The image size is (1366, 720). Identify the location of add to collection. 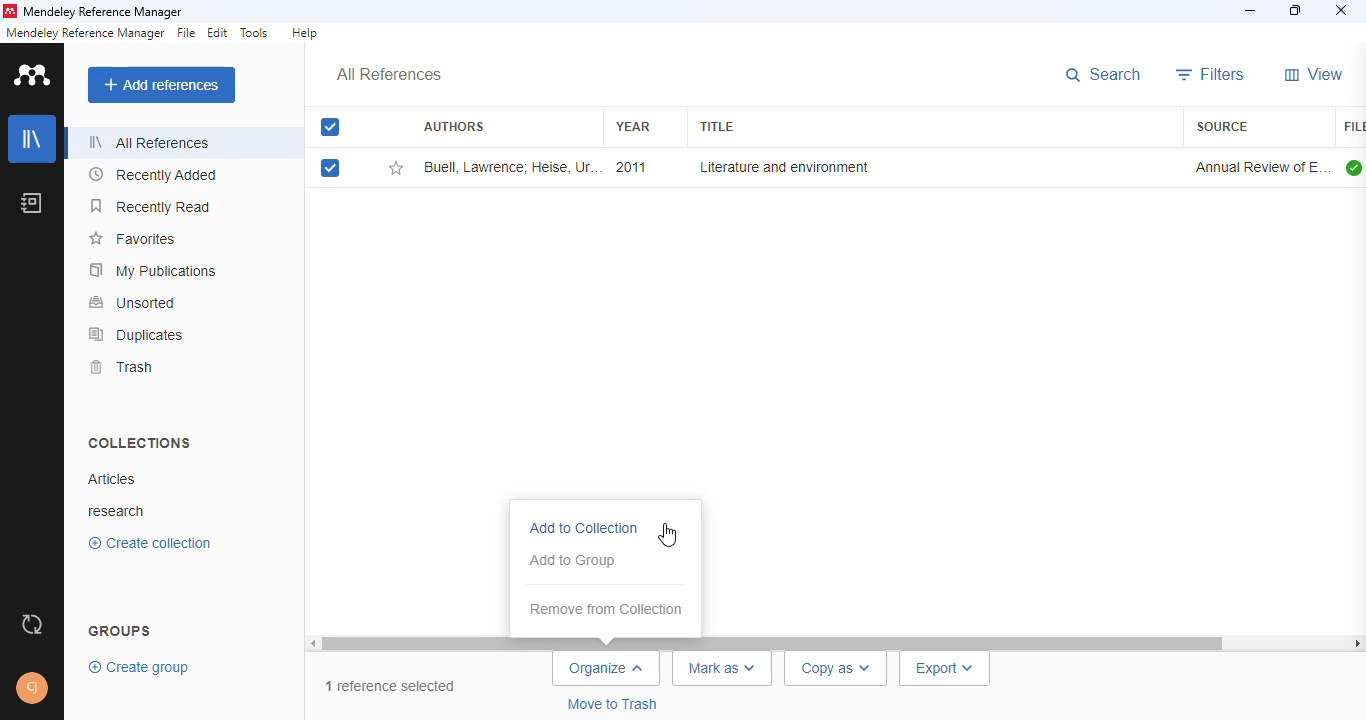
(585, 529).